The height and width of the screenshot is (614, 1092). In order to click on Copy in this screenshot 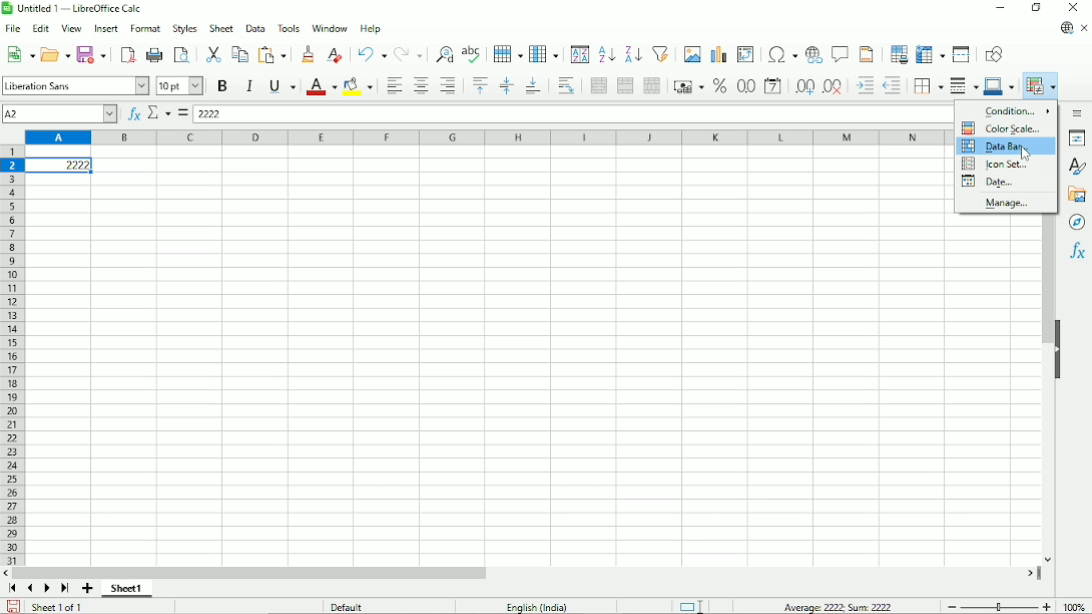, I will do `click(240, 53)`.